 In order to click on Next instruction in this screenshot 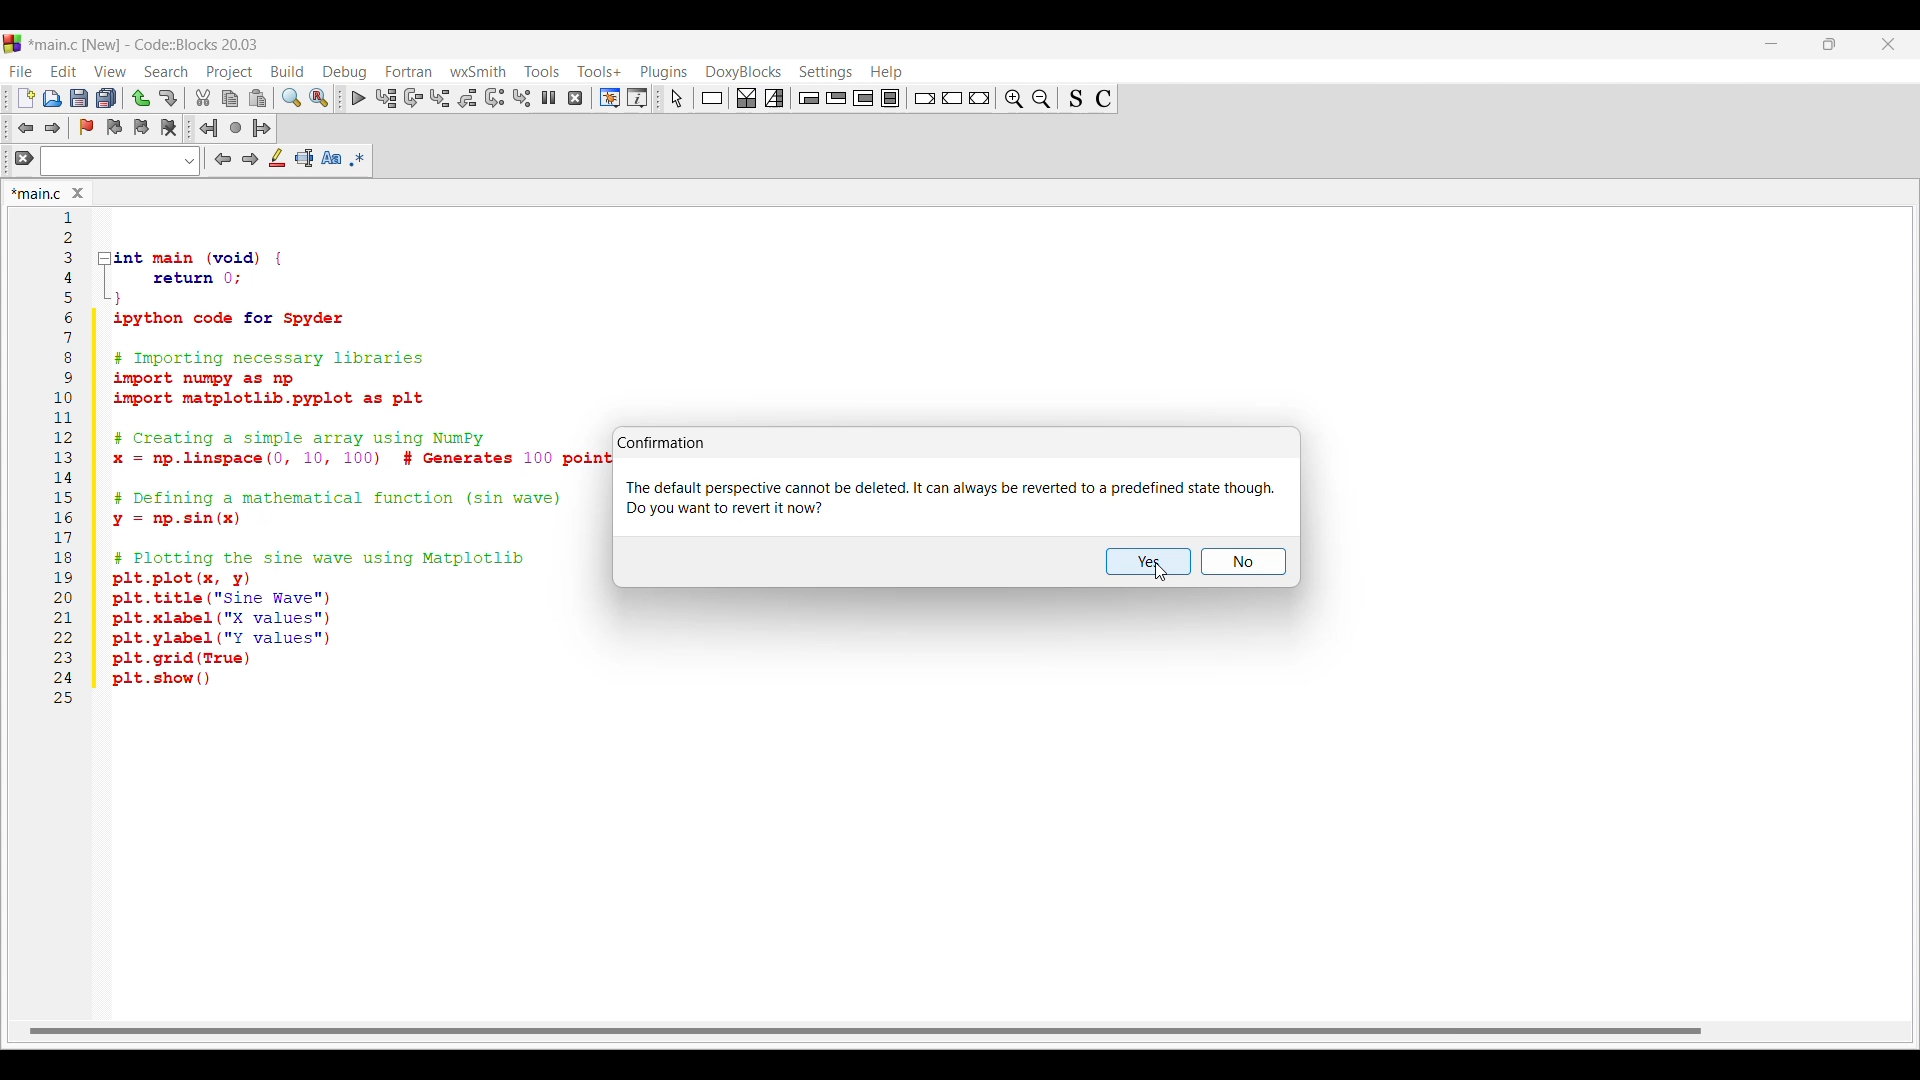, I will do `click(495, 98)`.